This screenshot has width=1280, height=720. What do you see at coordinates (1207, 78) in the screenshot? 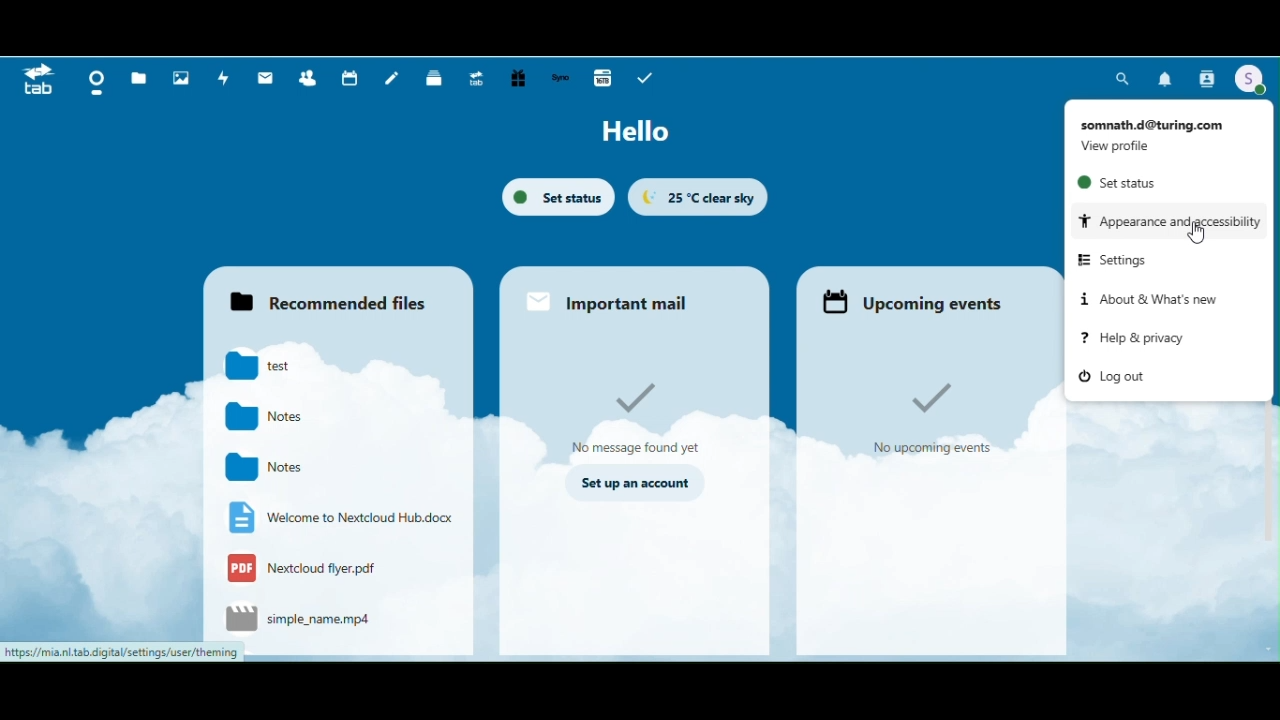
I see `Contacts` at bounding box center [1207, 78].